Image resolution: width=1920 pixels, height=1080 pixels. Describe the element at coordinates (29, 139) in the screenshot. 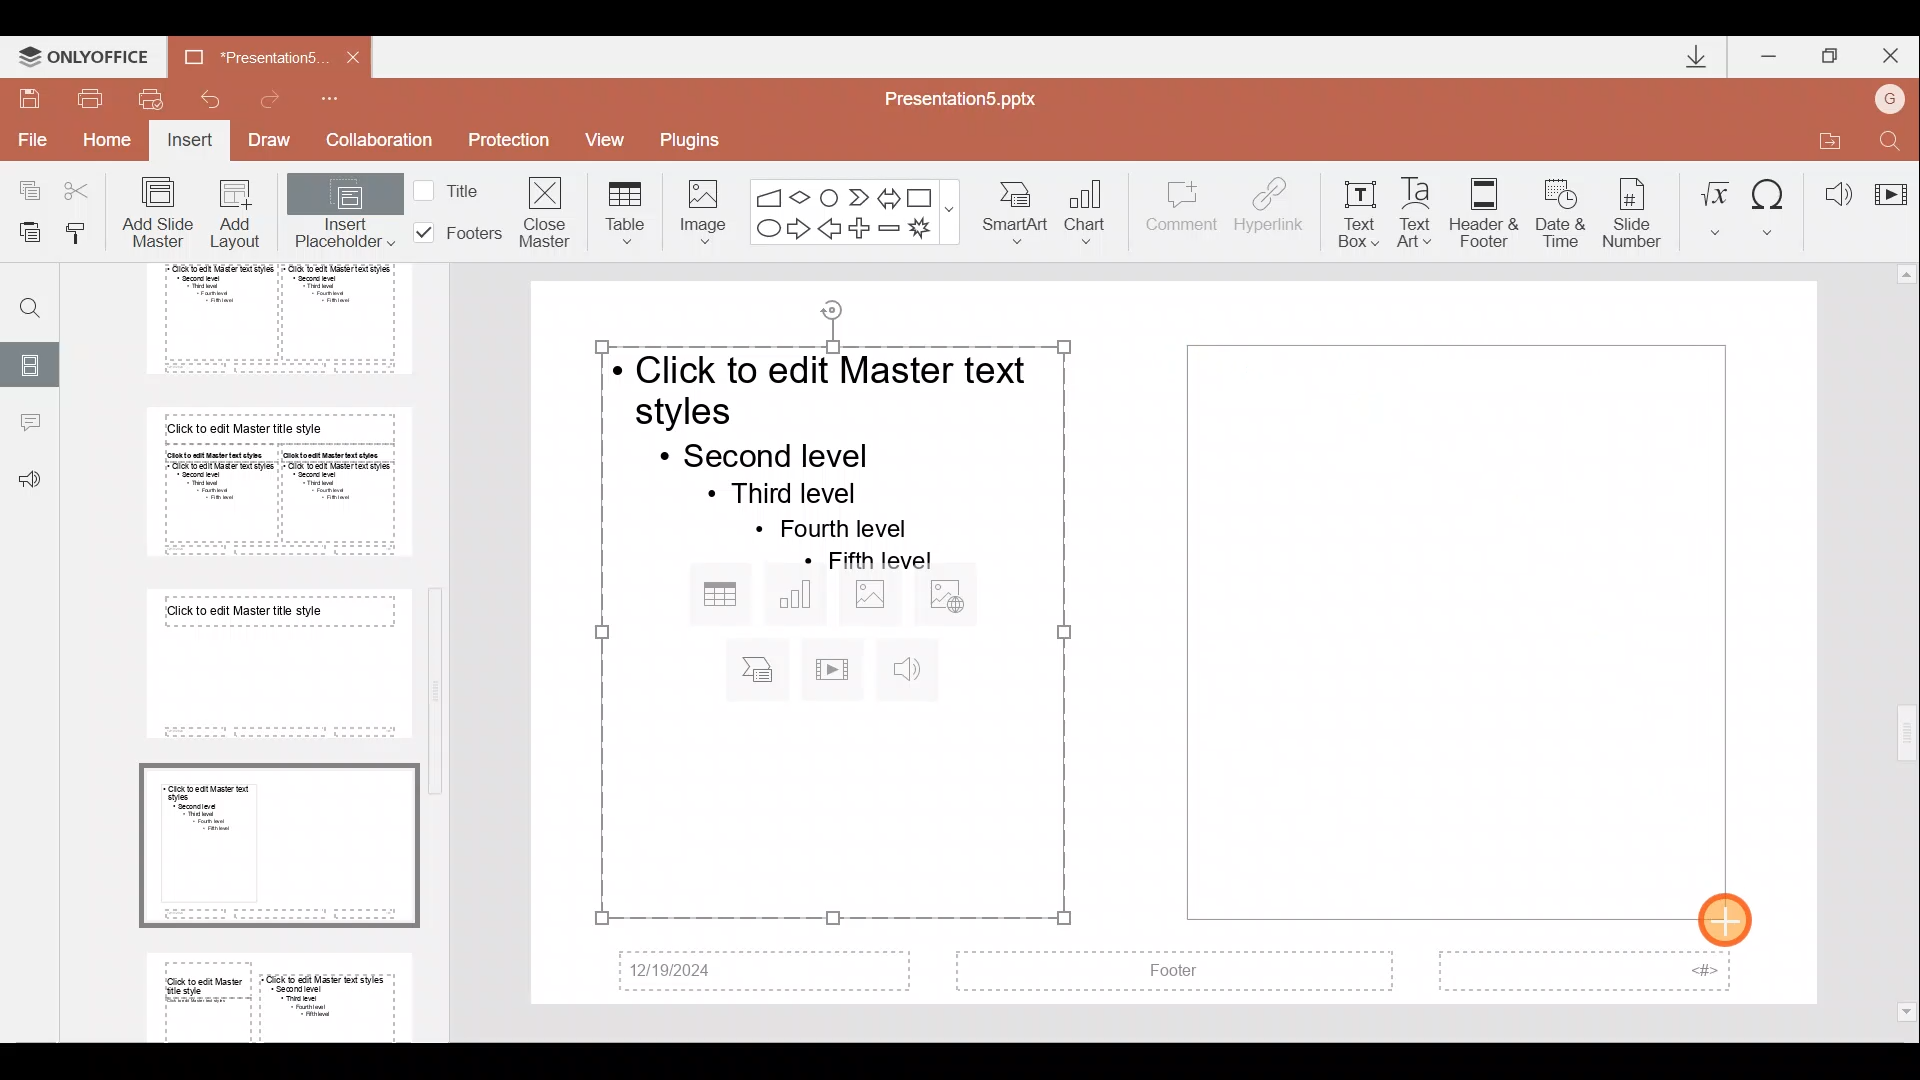

I see `File` at that location.